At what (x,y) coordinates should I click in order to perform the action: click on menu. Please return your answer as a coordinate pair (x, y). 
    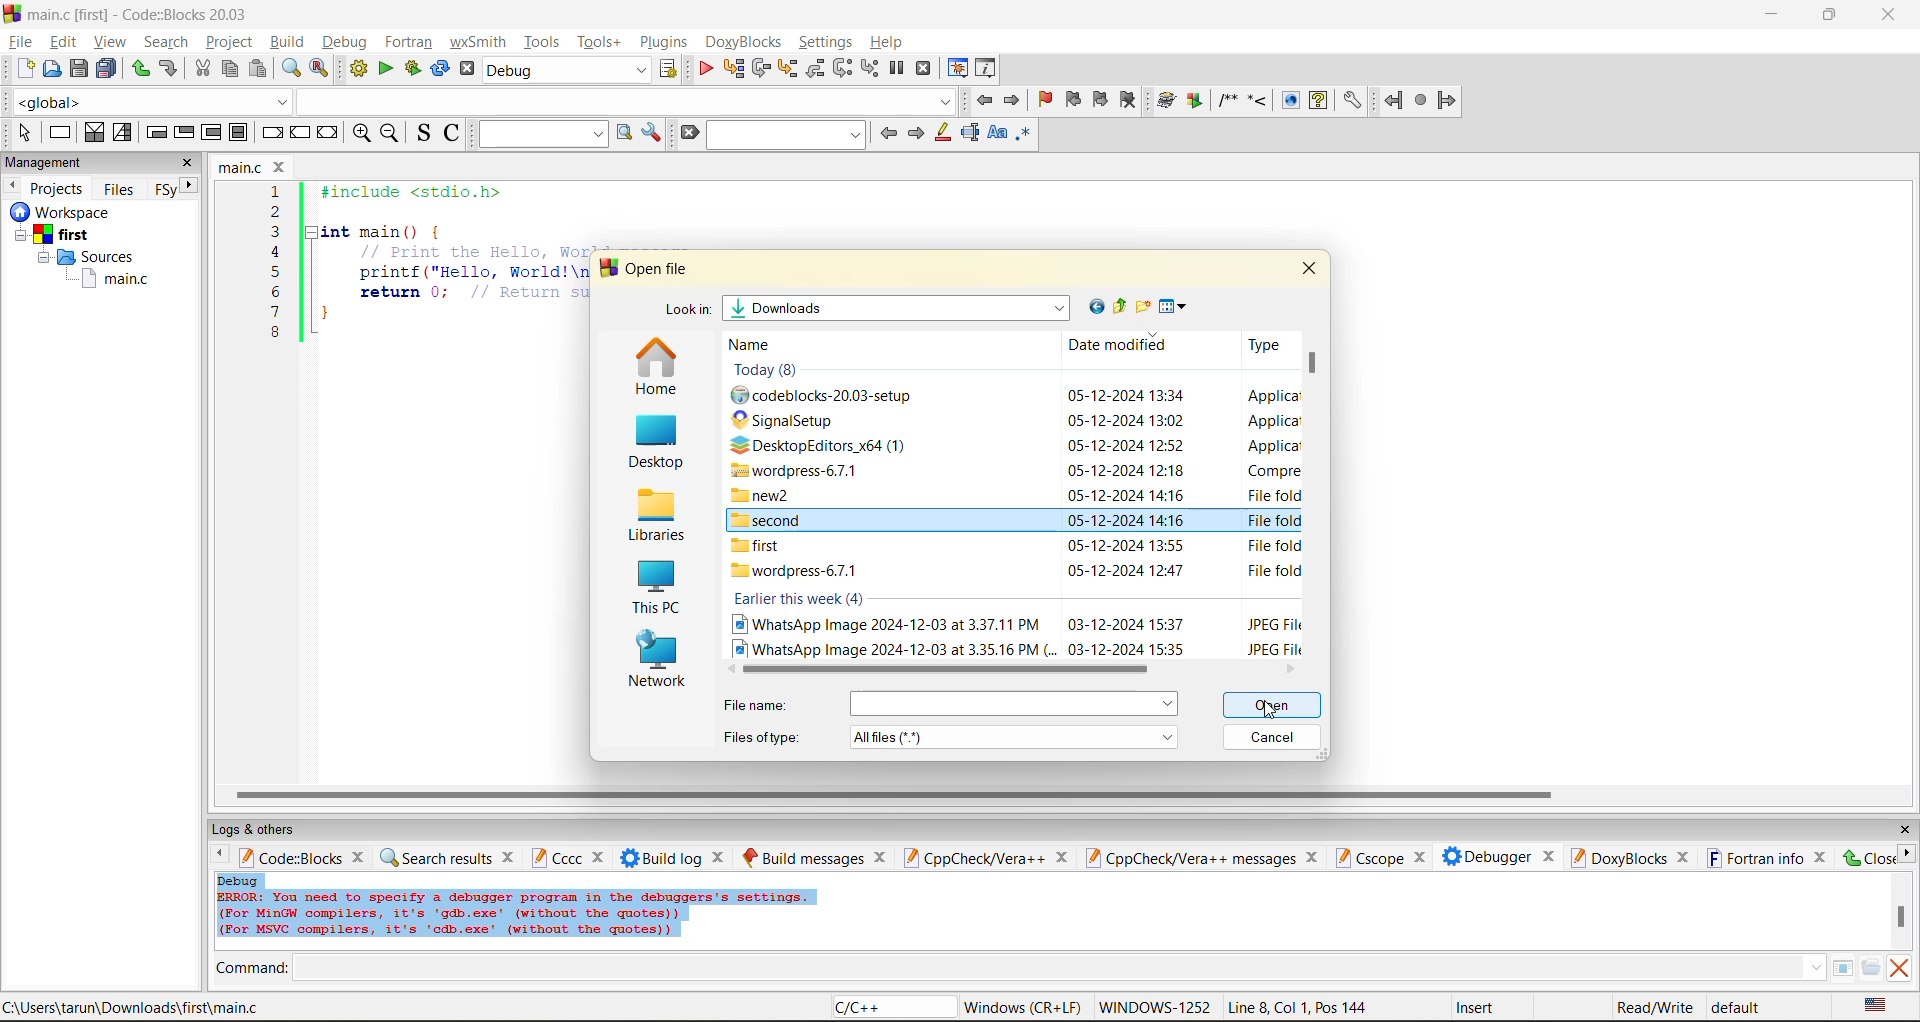
    Looking at the image, I should click on (1013, 704).